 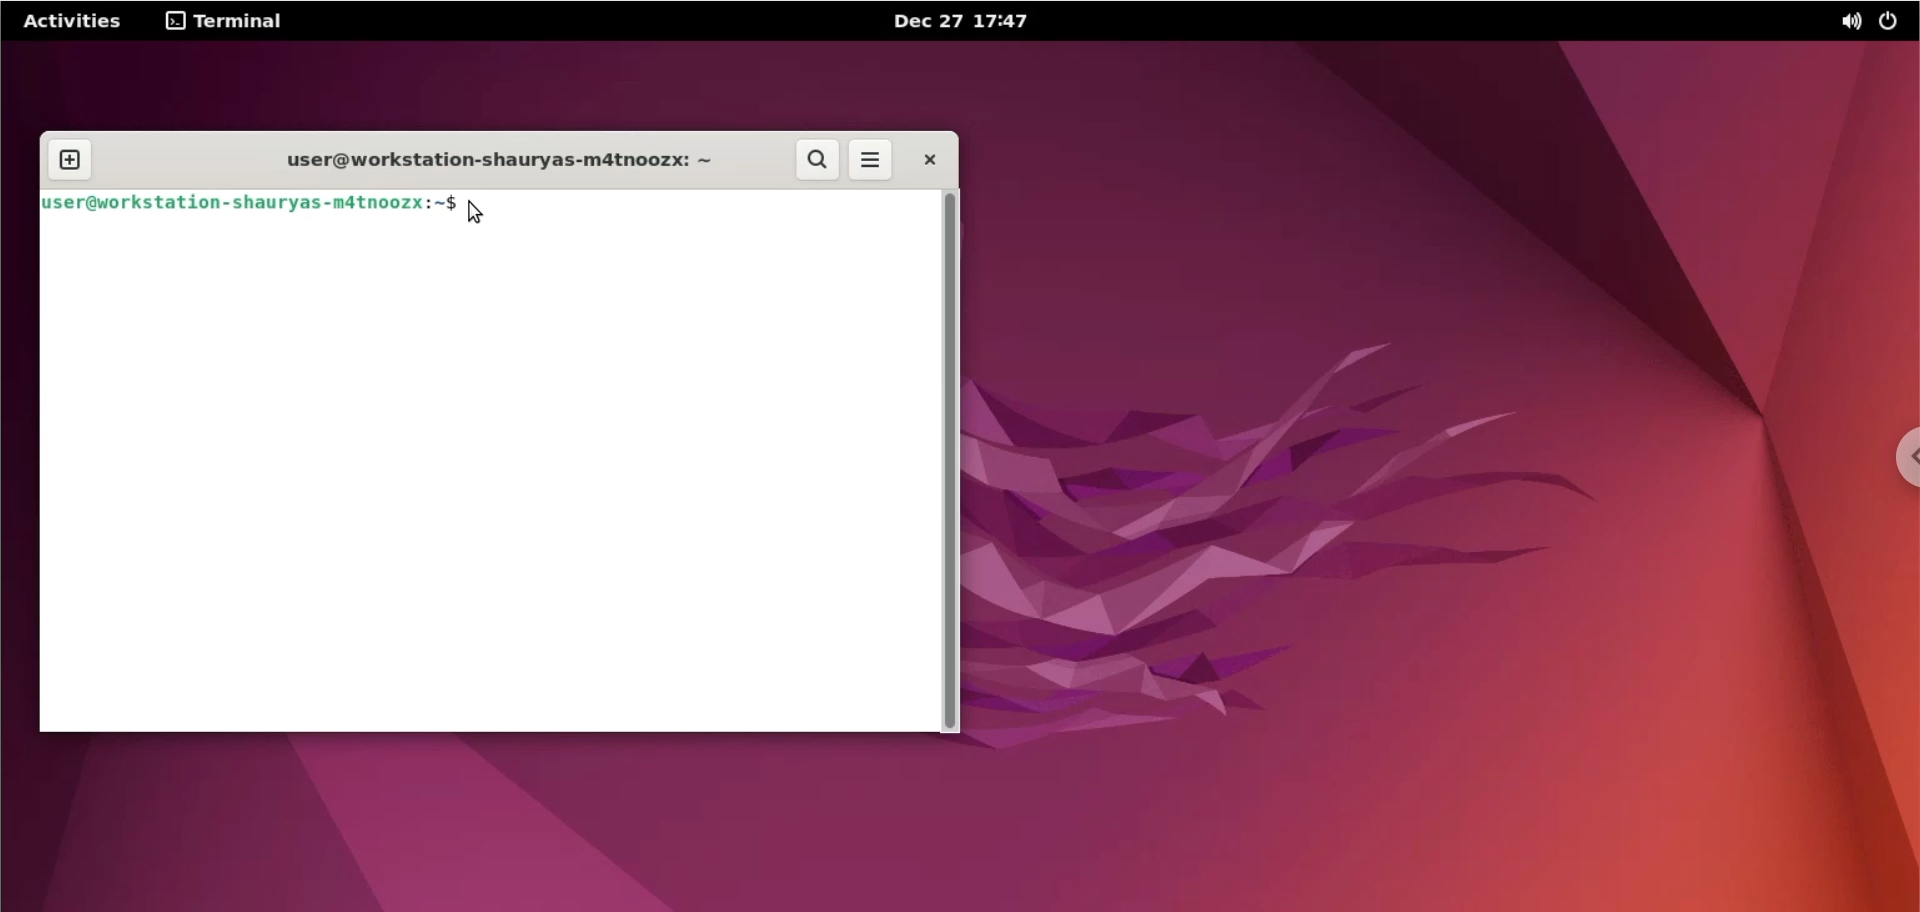 What do you see at coordinates (874, 160) in the screenshot?
I see `more options` at bounding box center [874, 160].